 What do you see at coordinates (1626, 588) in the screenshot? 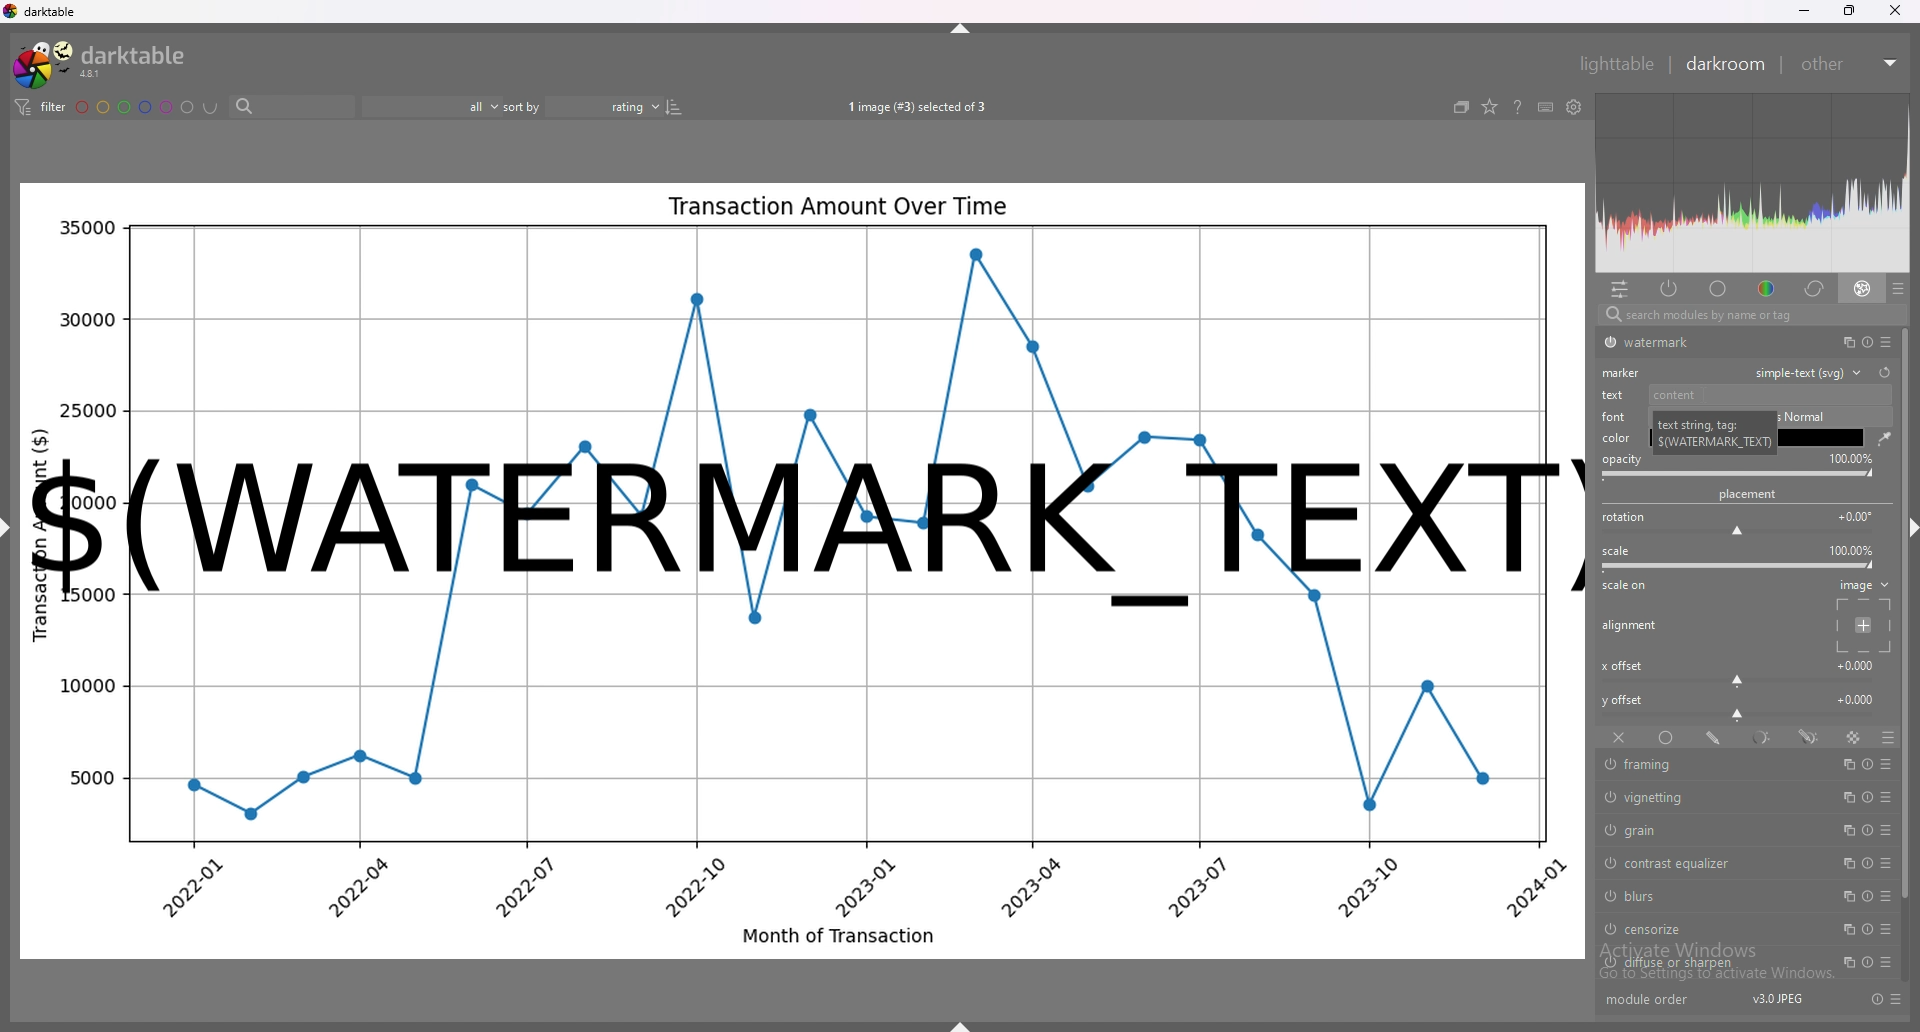
I see `scale on` at bounding box center [1626, 588].